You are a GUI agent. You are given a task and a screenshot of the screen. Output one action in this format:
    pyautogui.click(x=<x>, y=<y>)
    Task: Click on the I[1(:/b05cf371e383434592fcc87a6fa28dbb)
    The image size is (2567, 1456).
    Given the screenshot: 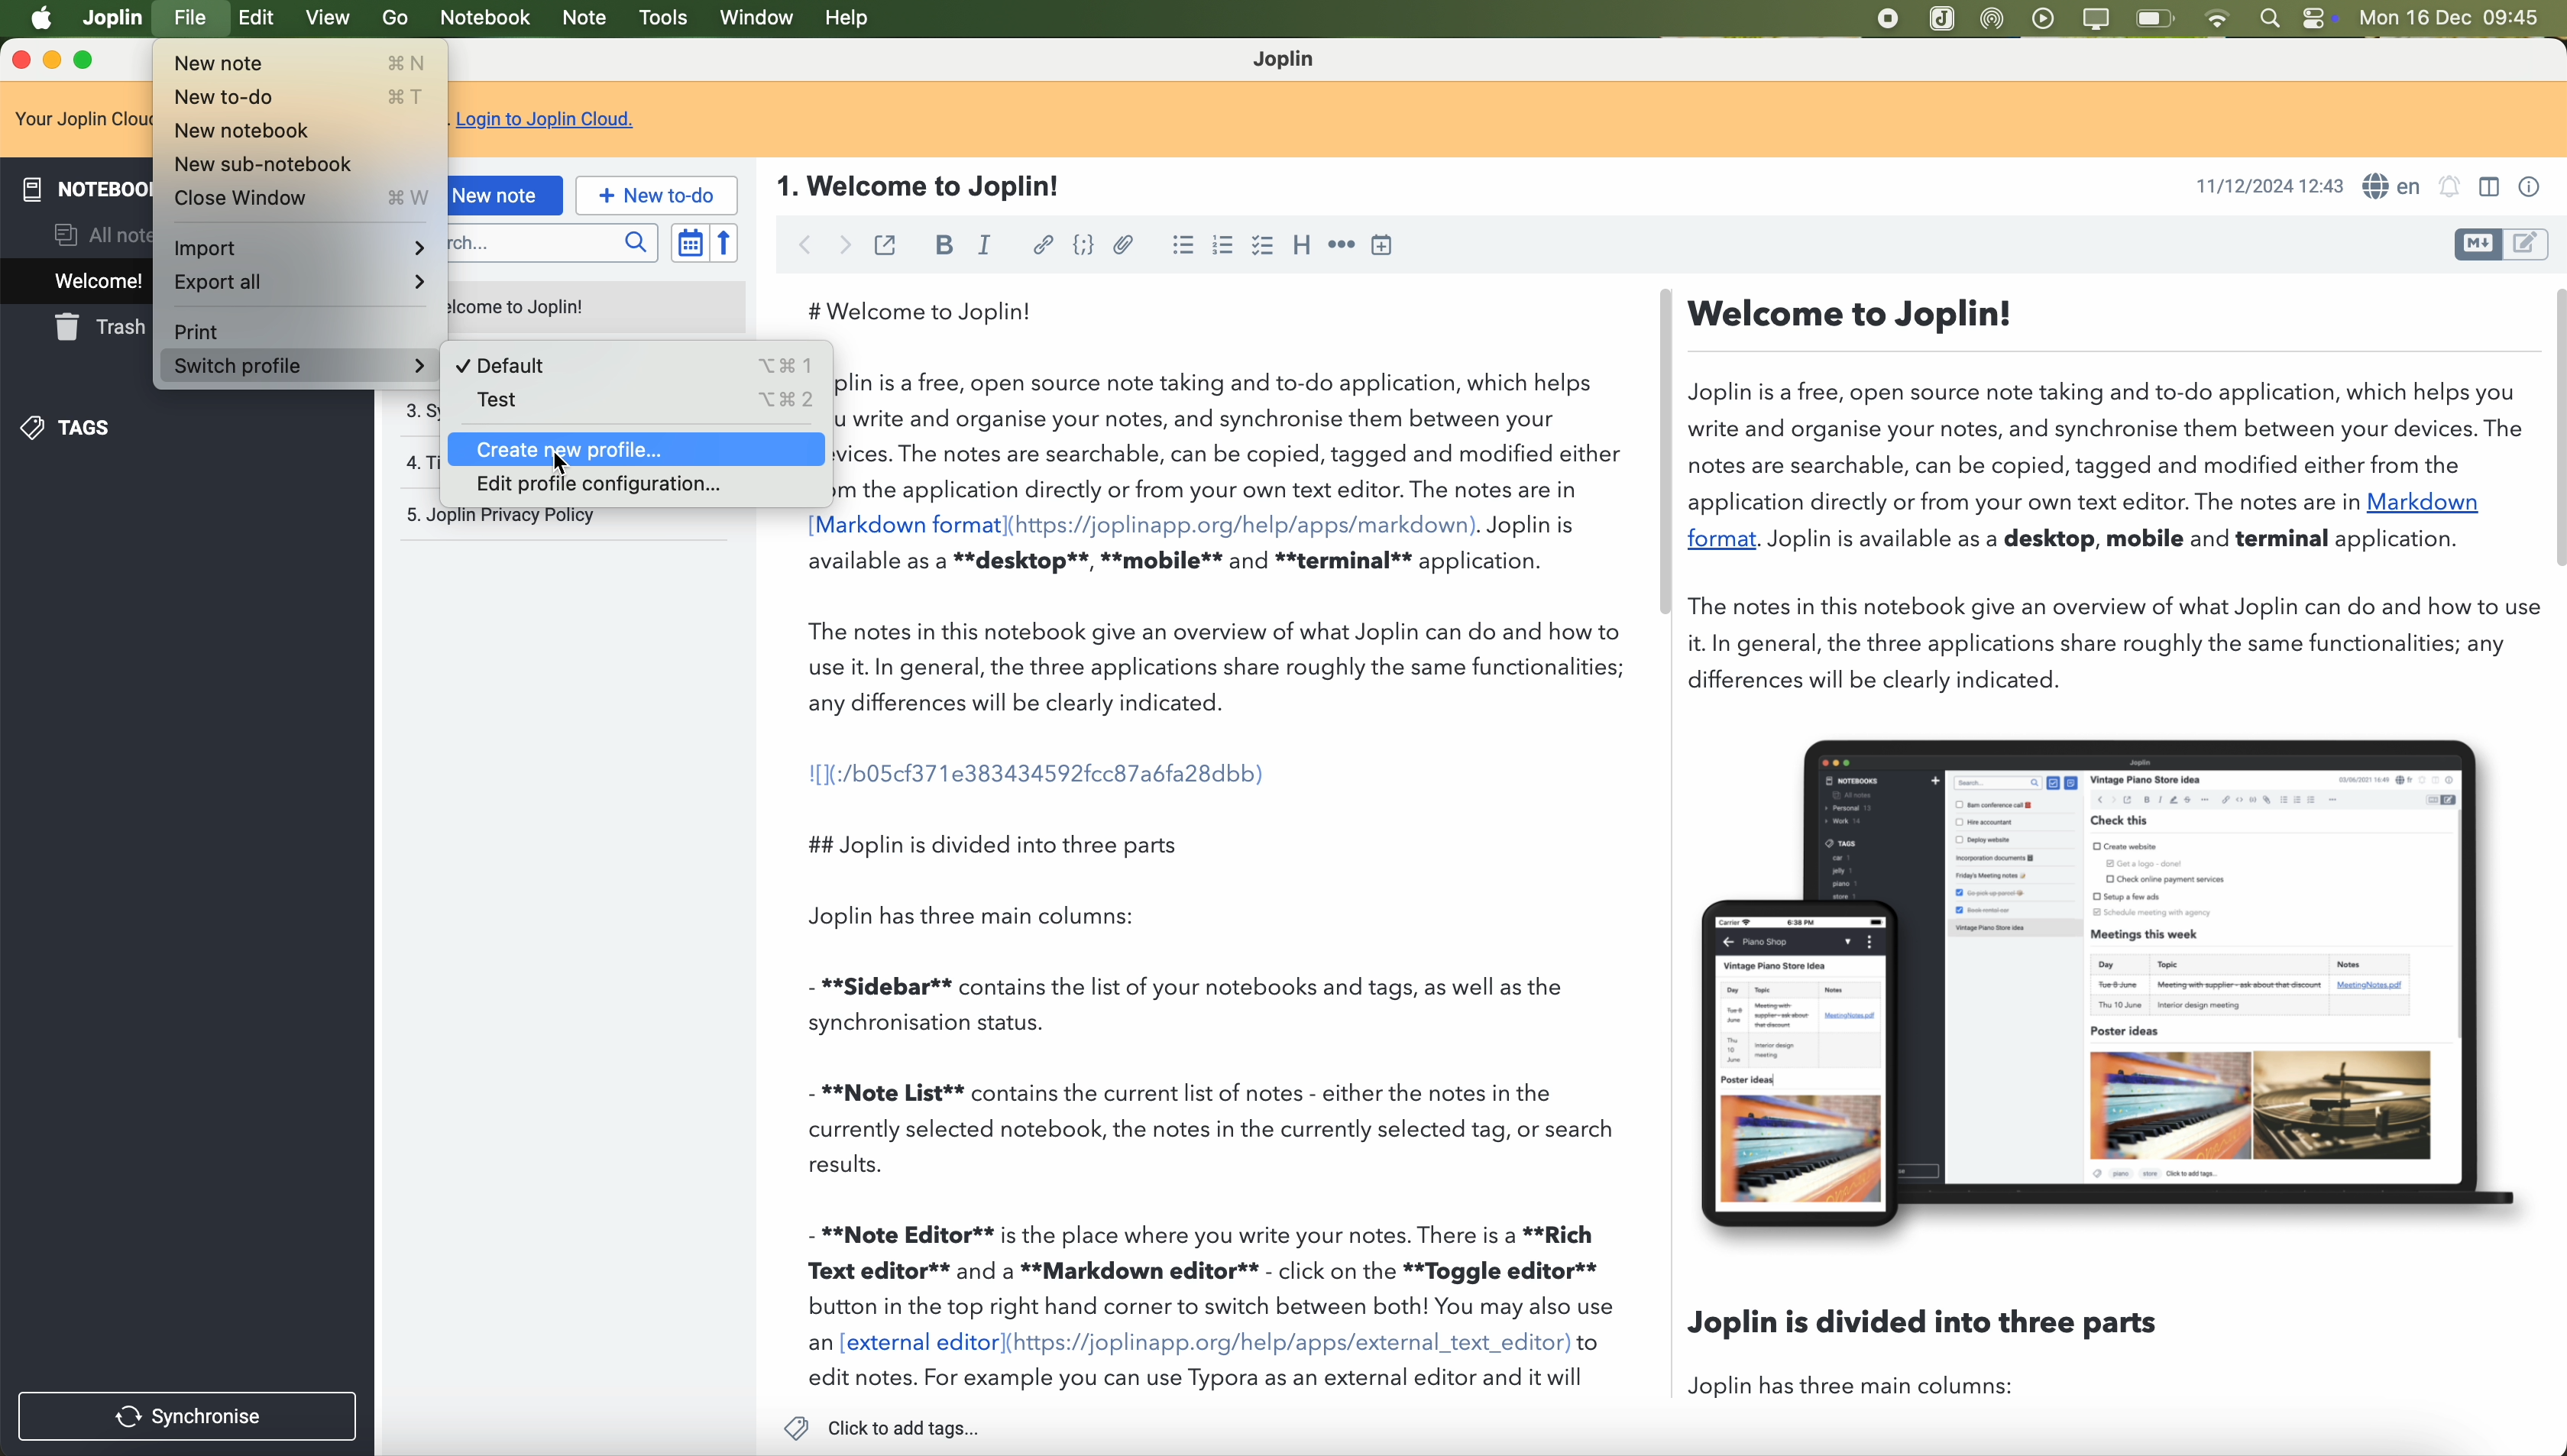 What is the action you would take?
    pyautogui.click(x=1040, y=771)
    